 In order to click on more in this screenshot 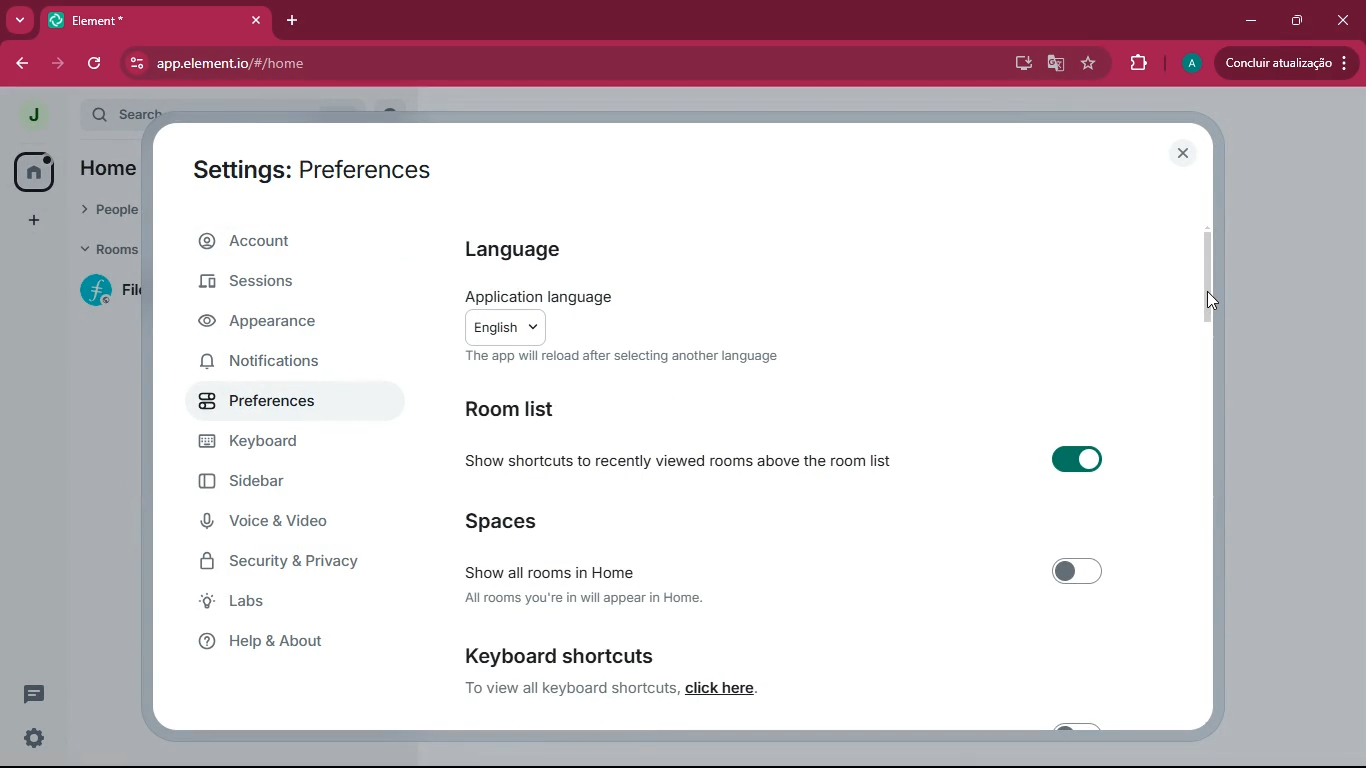, I will do `click(20, 22)`.